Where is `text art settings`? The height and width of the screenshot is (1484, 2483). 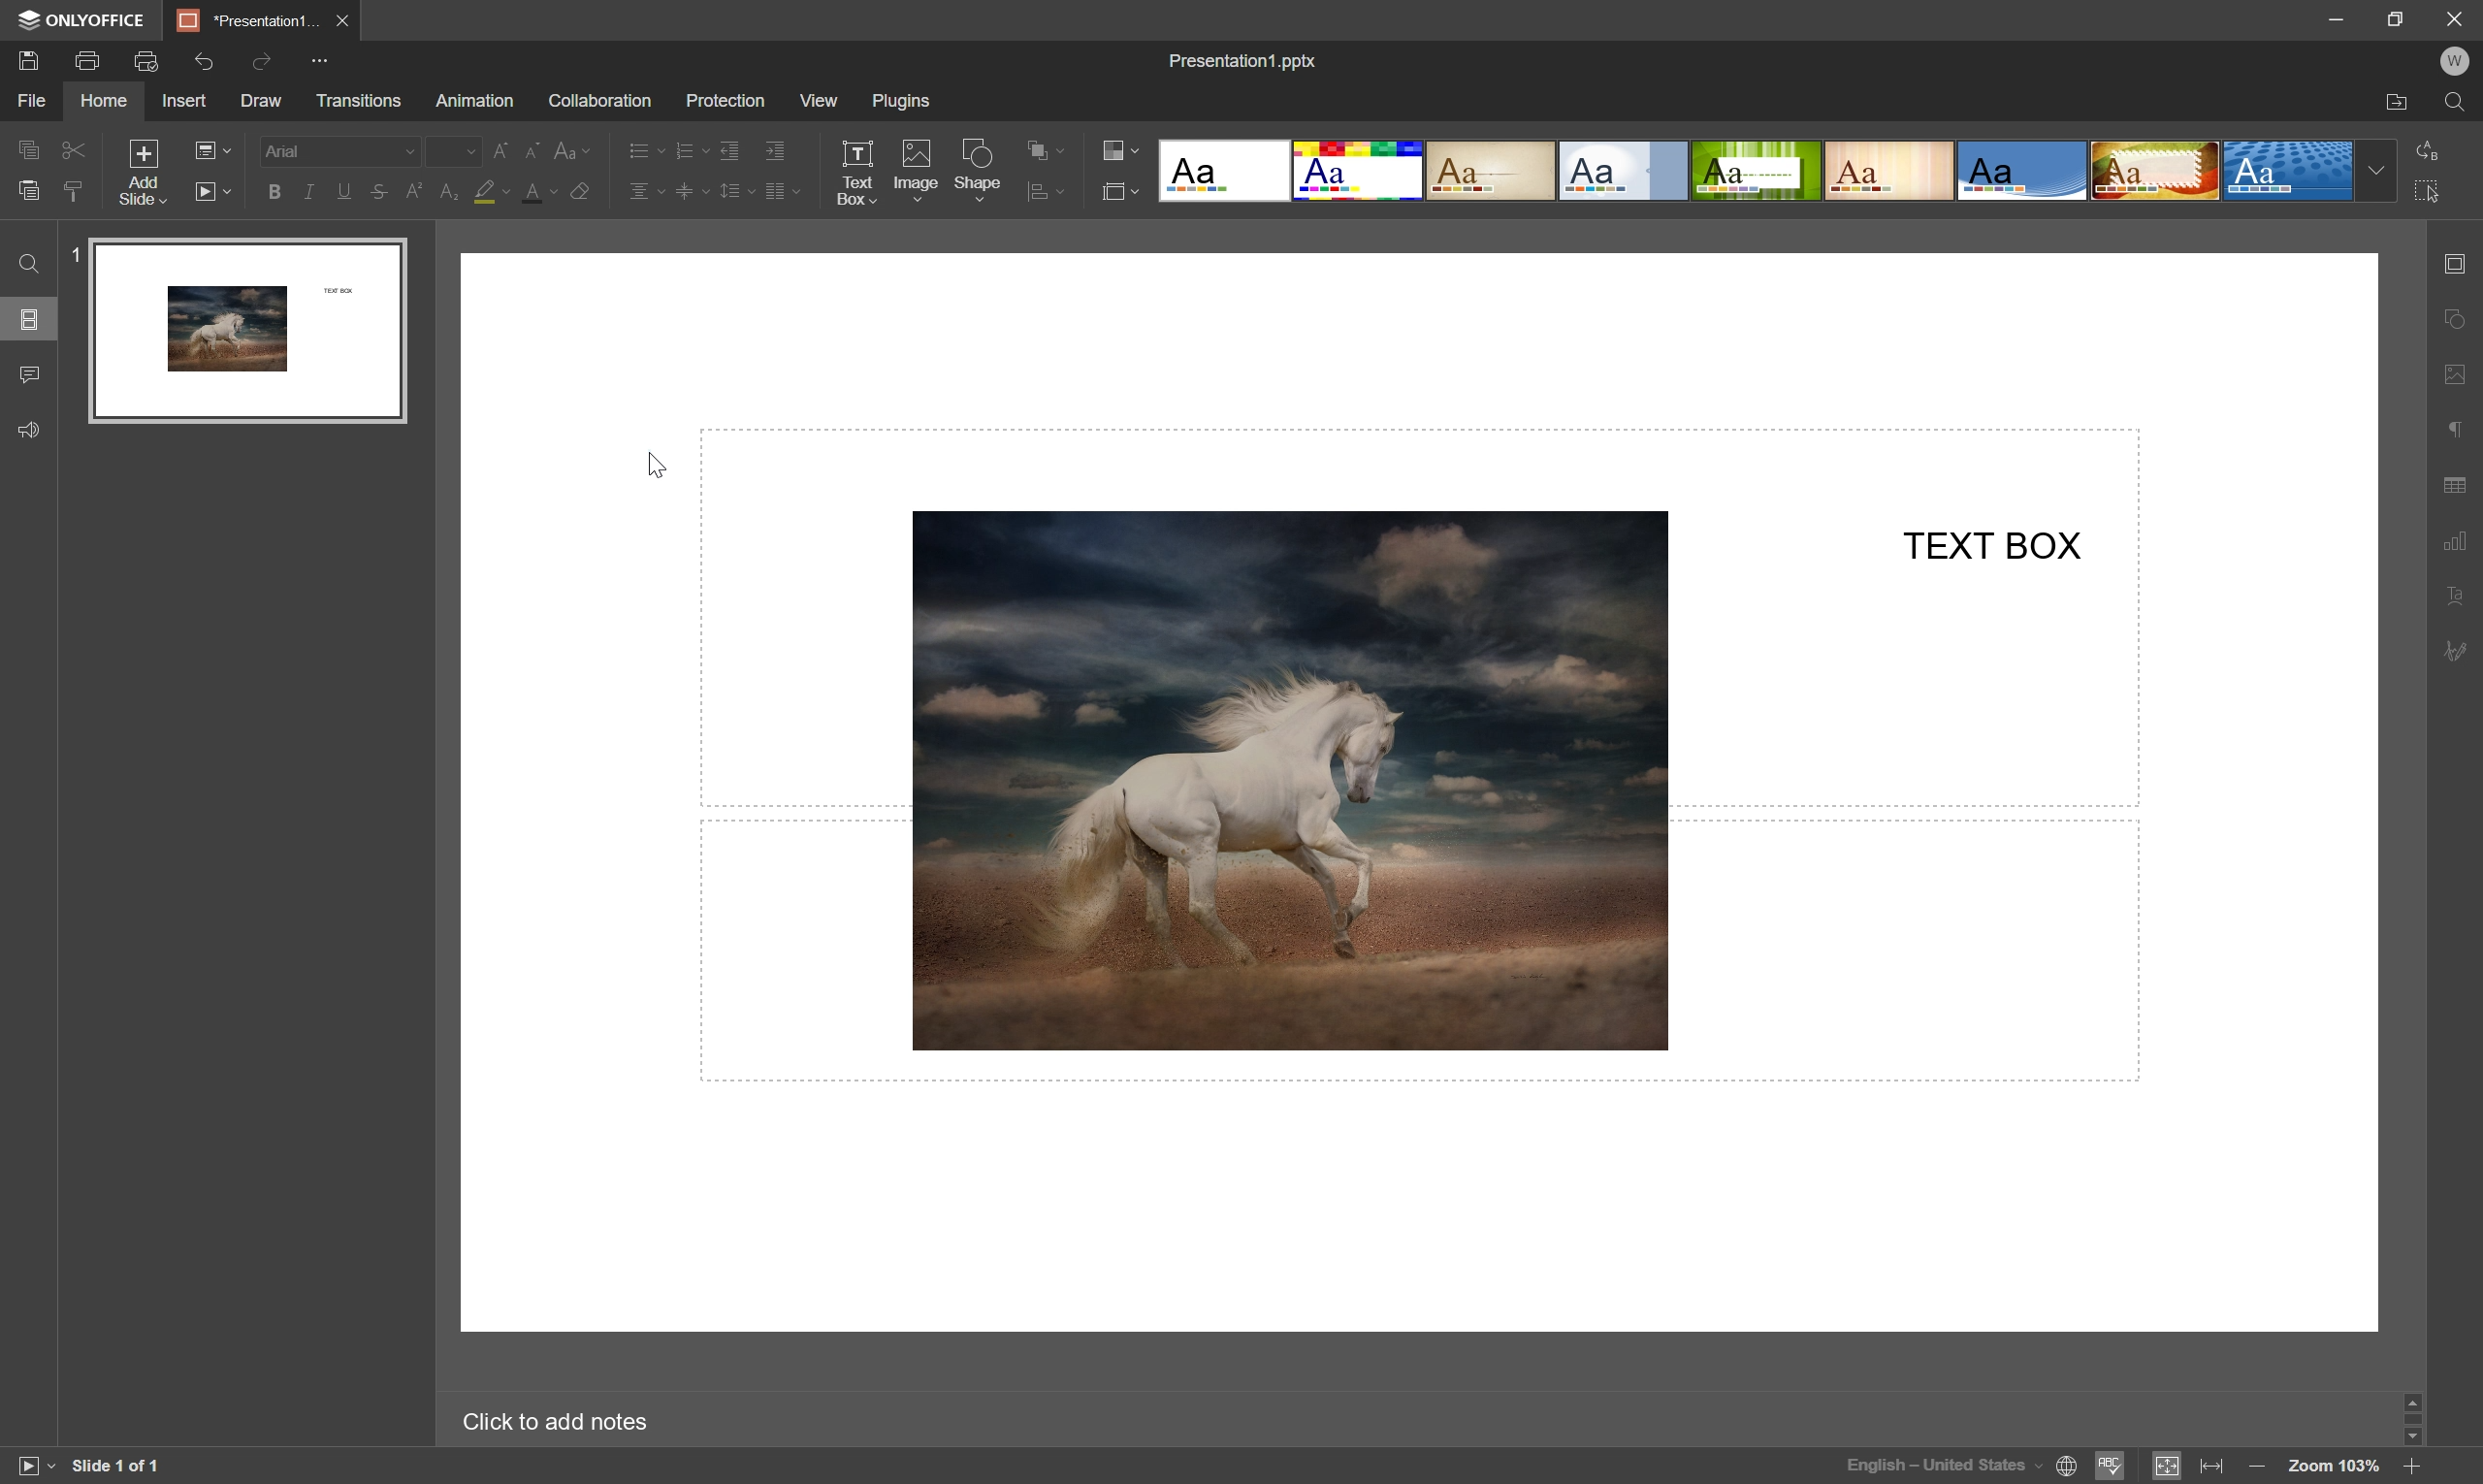 text art settings is located at coordinates (2451, 594).